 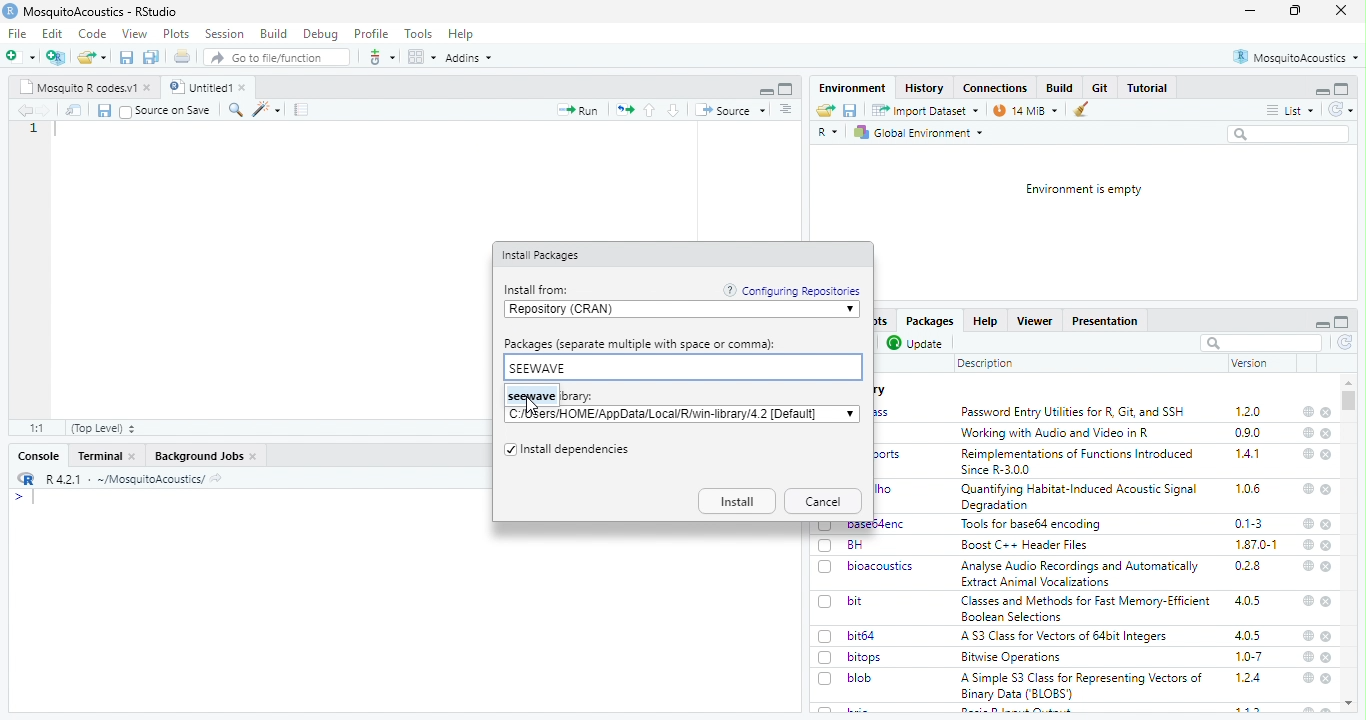 I want to click on web, so click(x=1310, y=544).